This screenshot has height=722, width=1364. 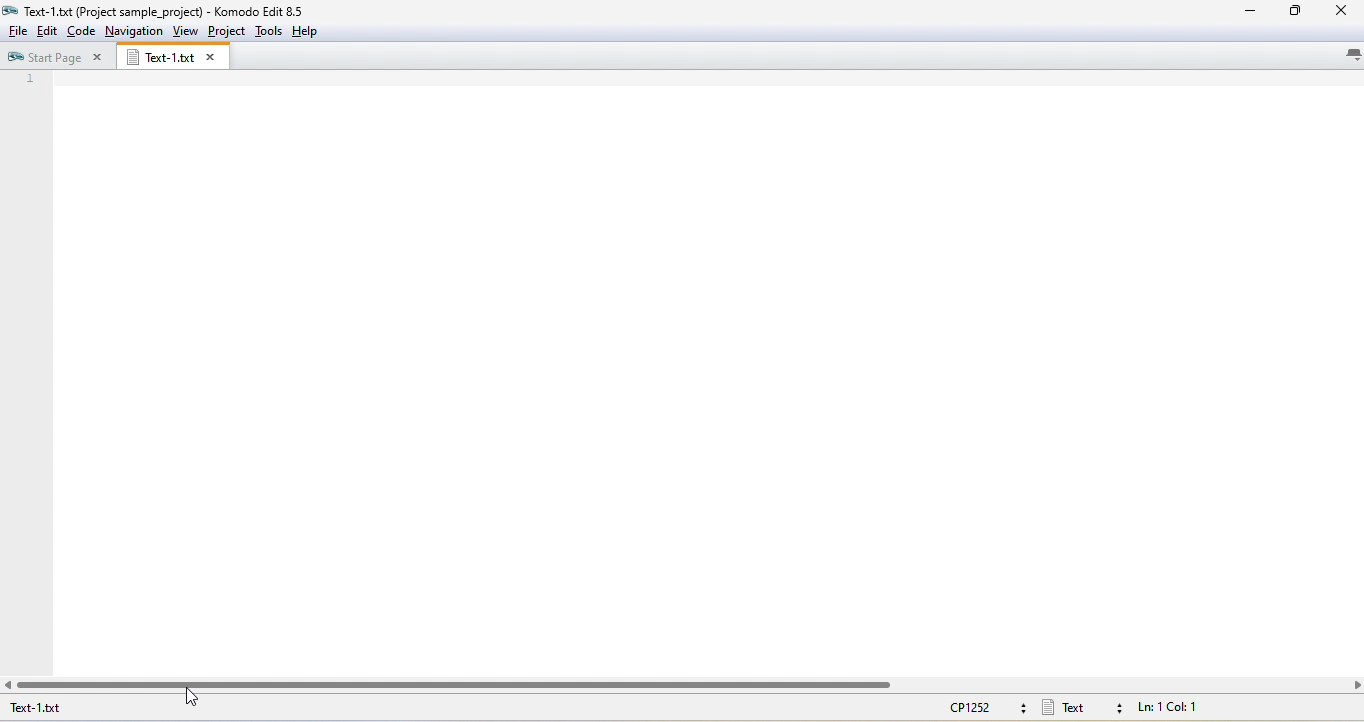 I want to click on scroll left, so click(x=12, y=682).